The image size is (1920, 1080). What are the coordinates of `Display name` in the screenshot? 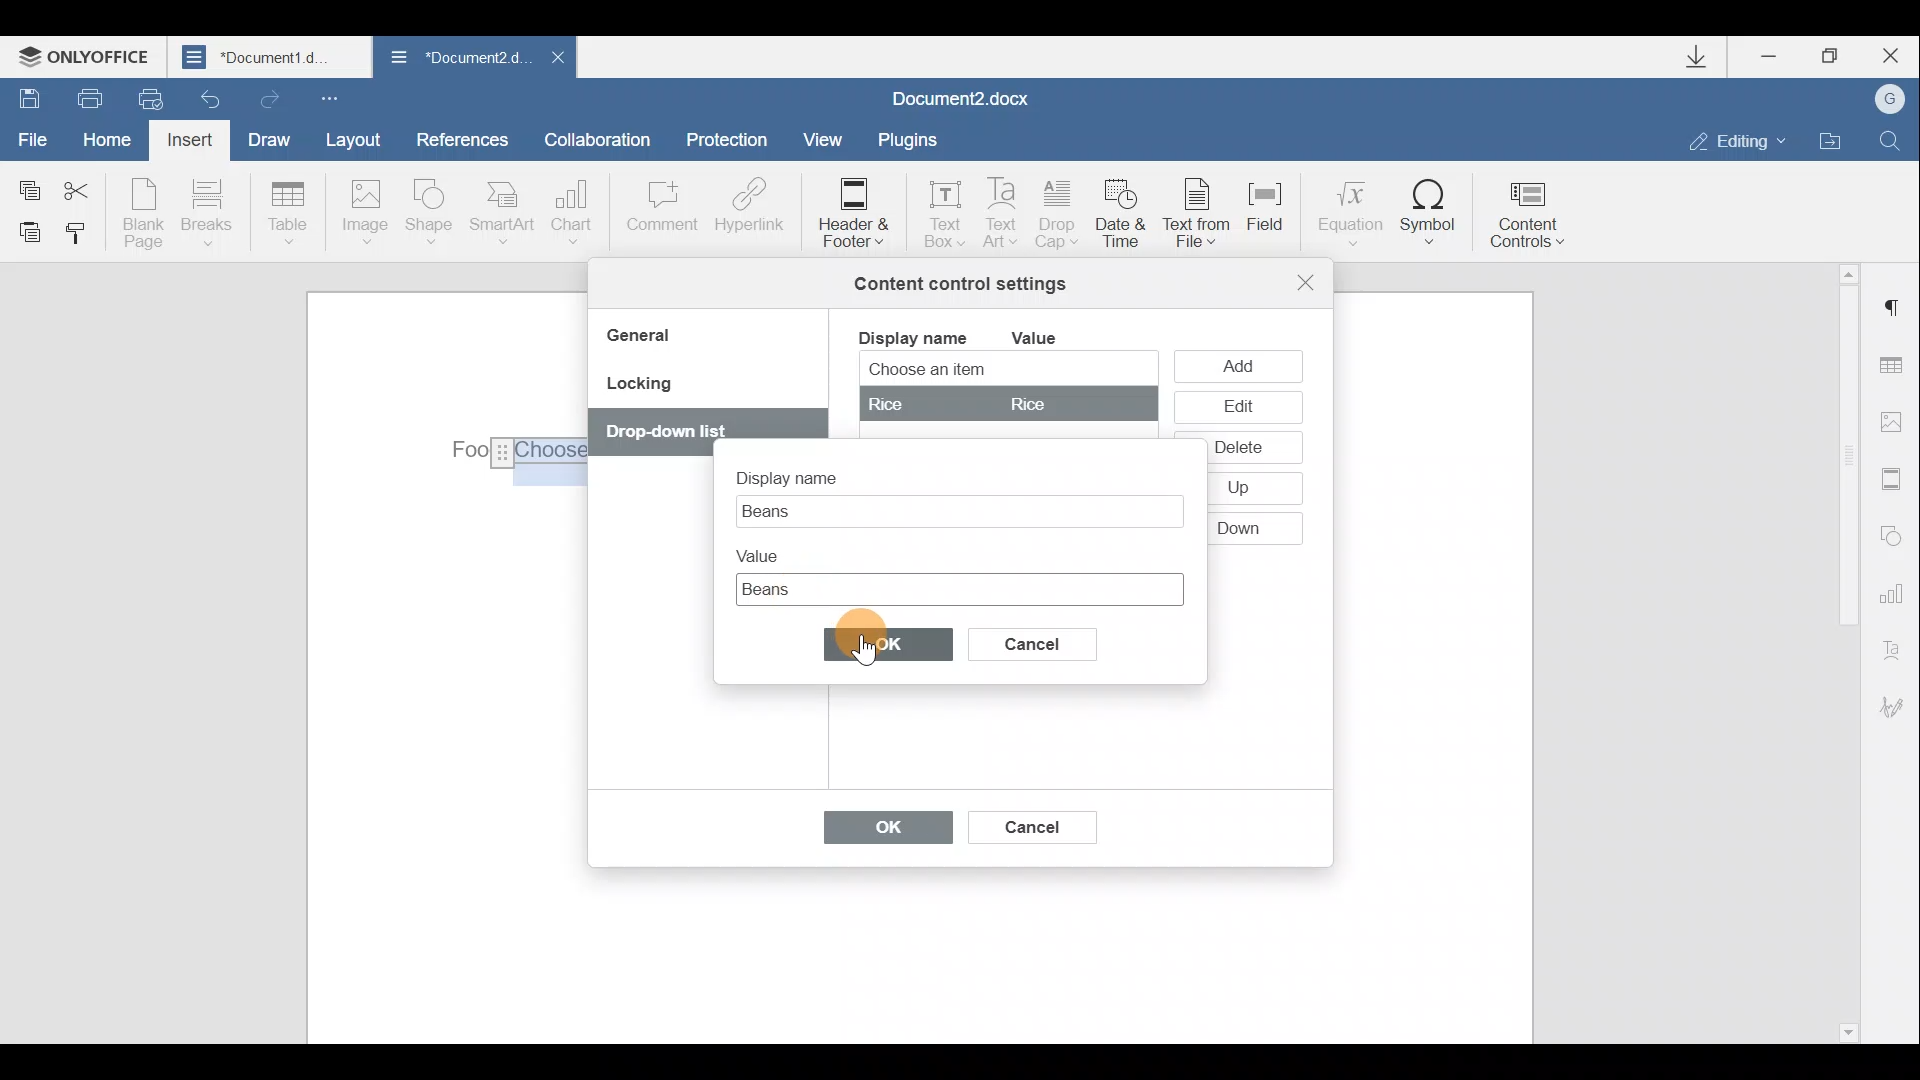 It's located at (911, 336).